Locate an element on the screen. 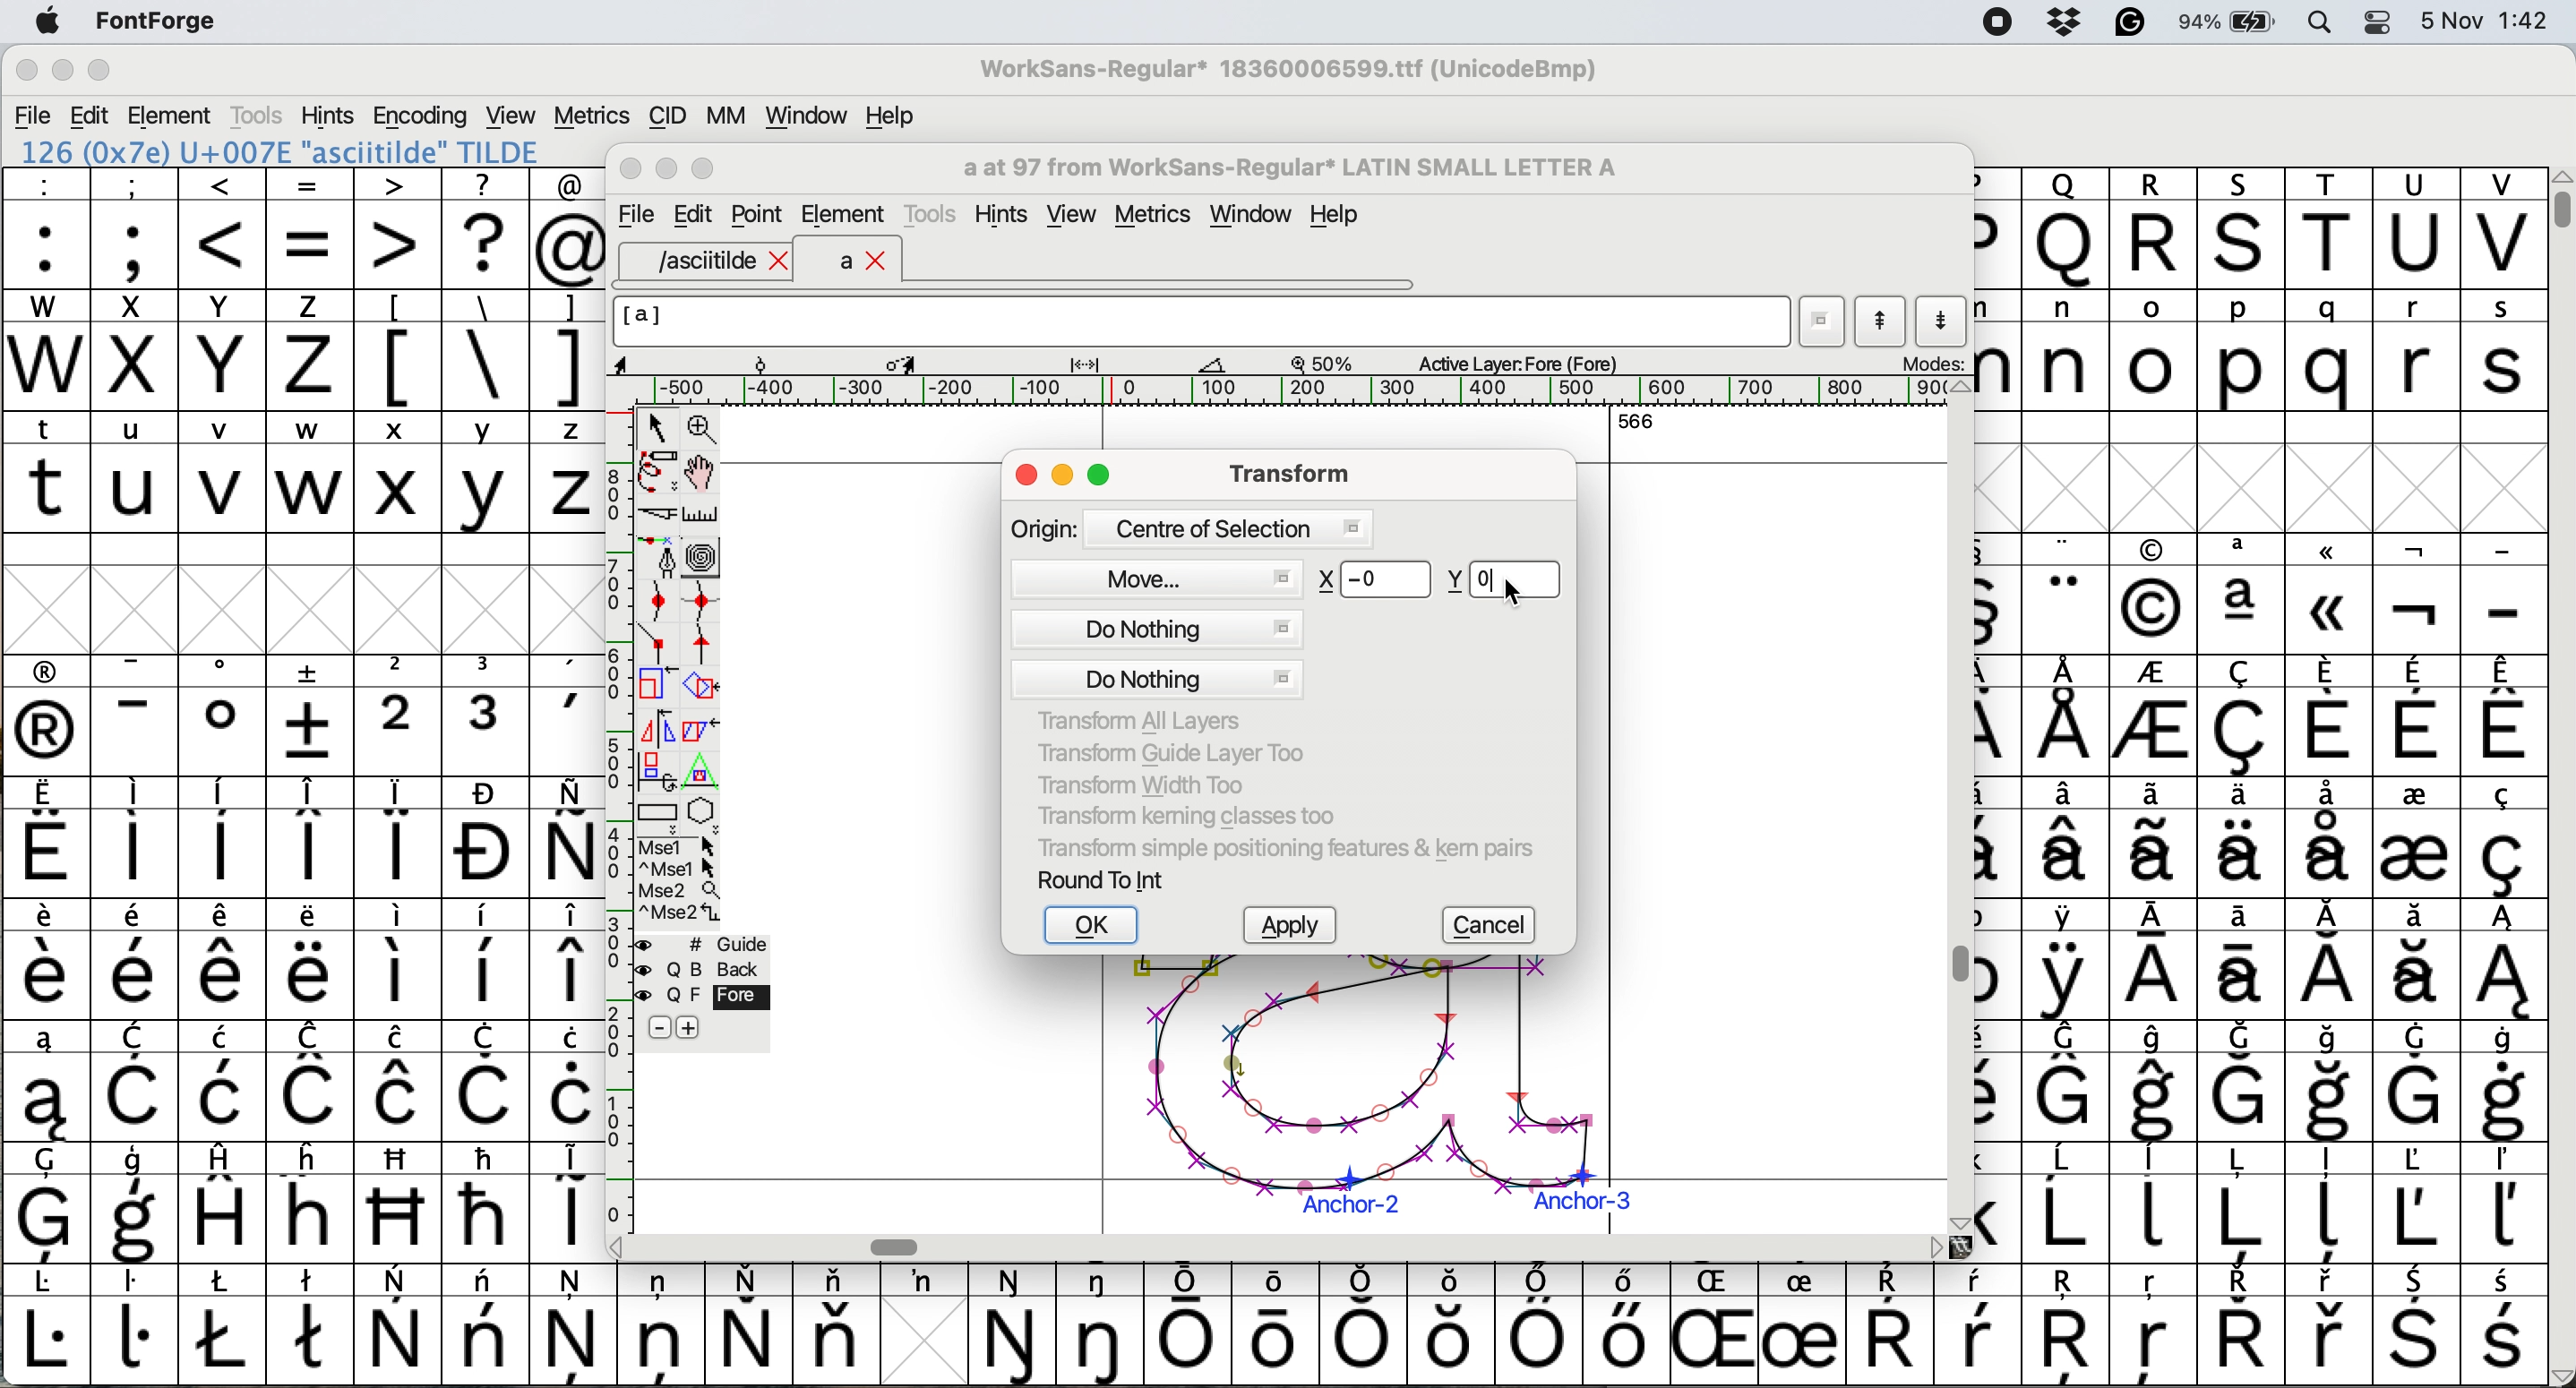 The width and height of the screenshot is (2576, 1388). symbol is located at coordinates (1189, 1325).